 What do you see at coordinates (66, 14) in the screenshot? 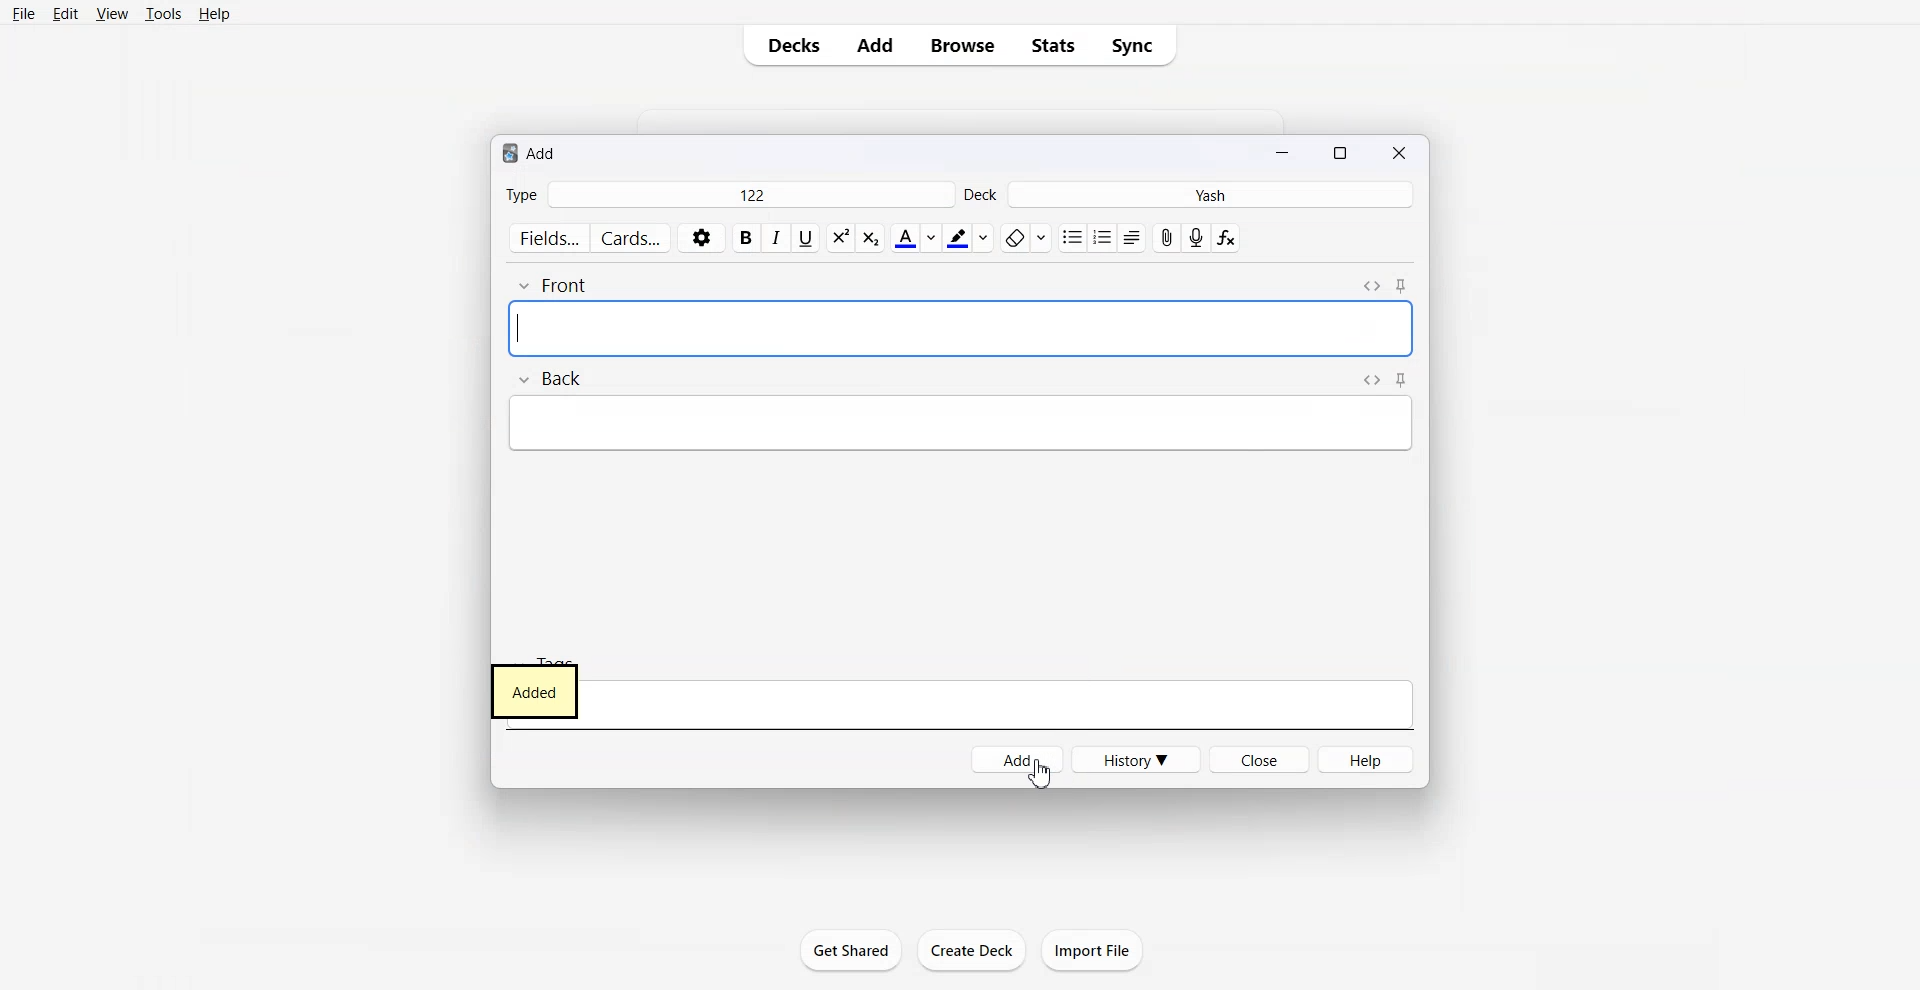
I see `Edit` at bounding box center [66, 14].